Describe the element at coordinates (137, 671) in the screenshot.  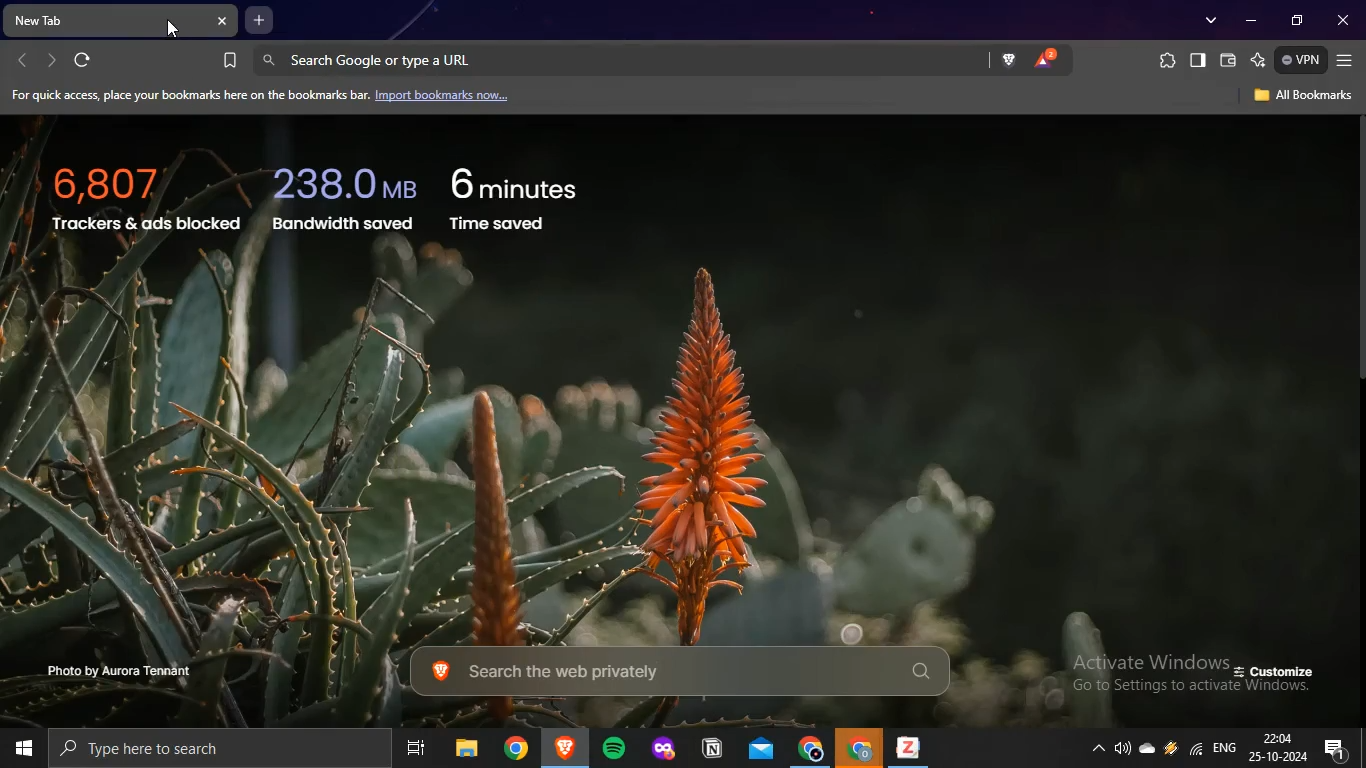
I see `photo by aurora` at that location.